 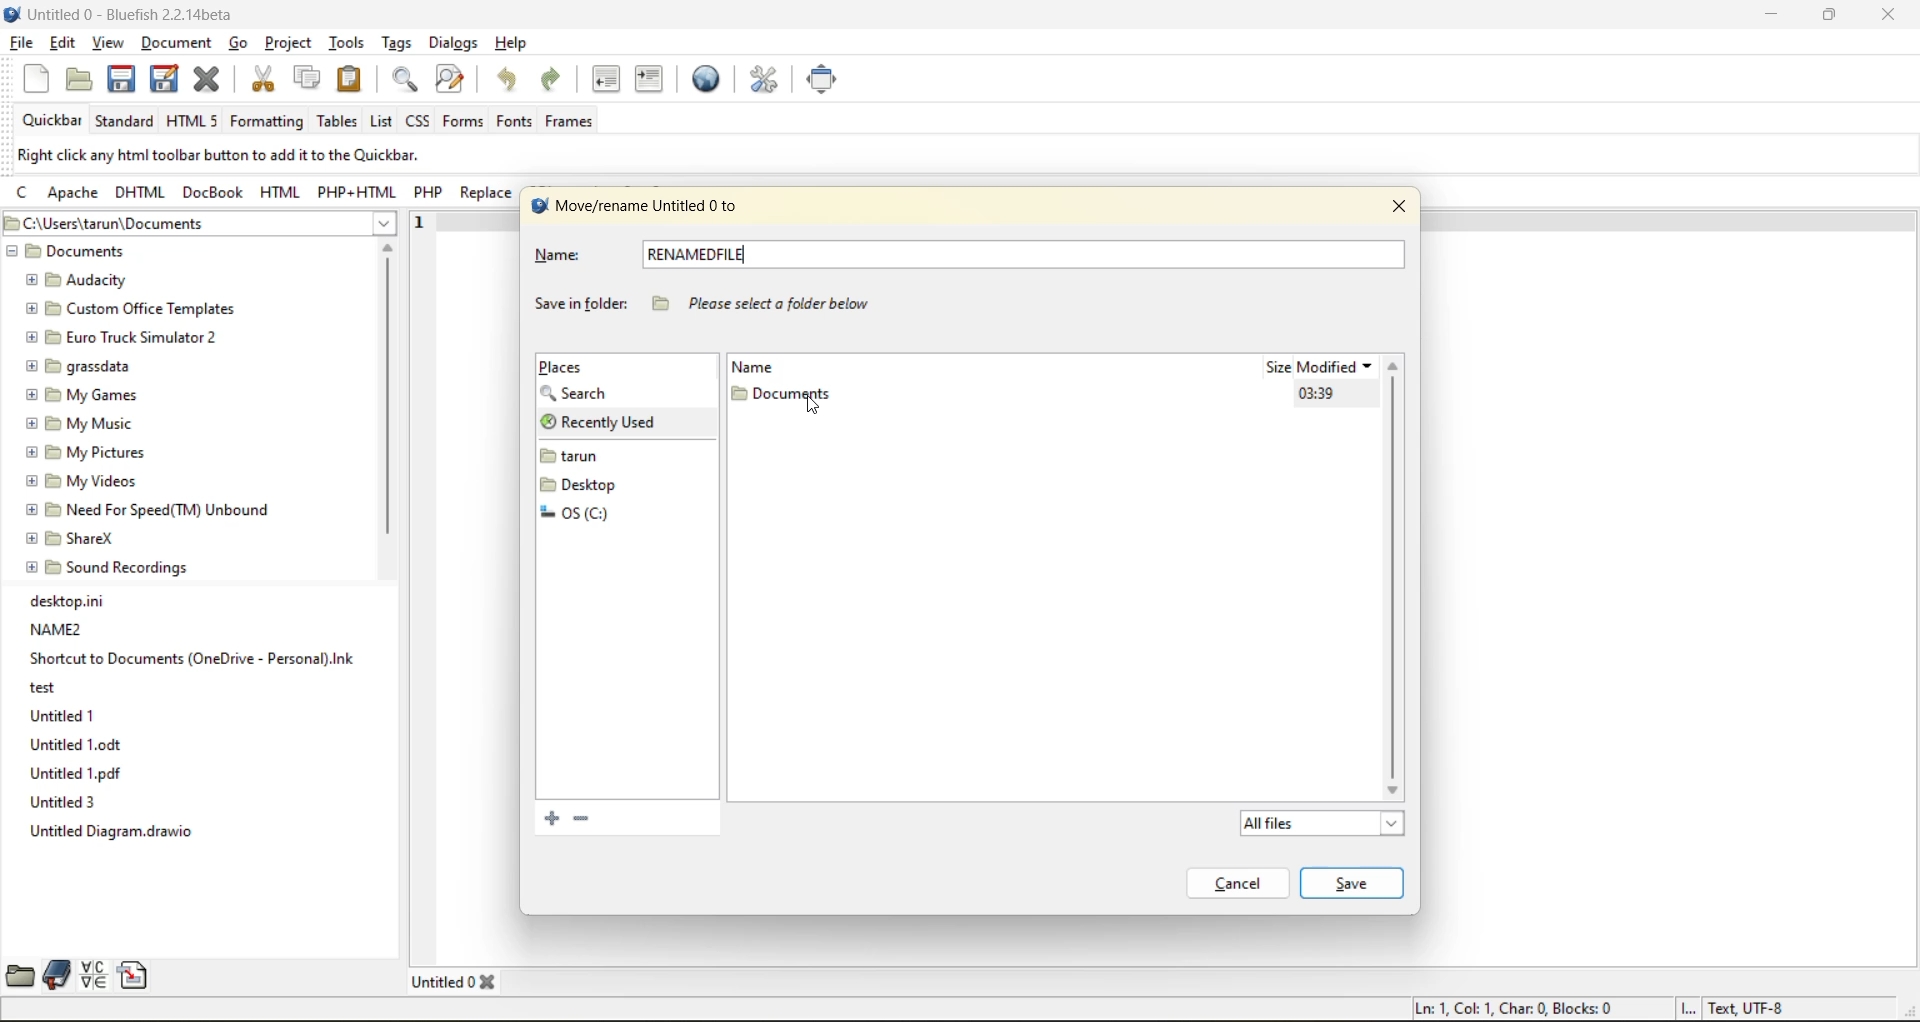 I want to click on ShareX, so click(x=71, y=537).